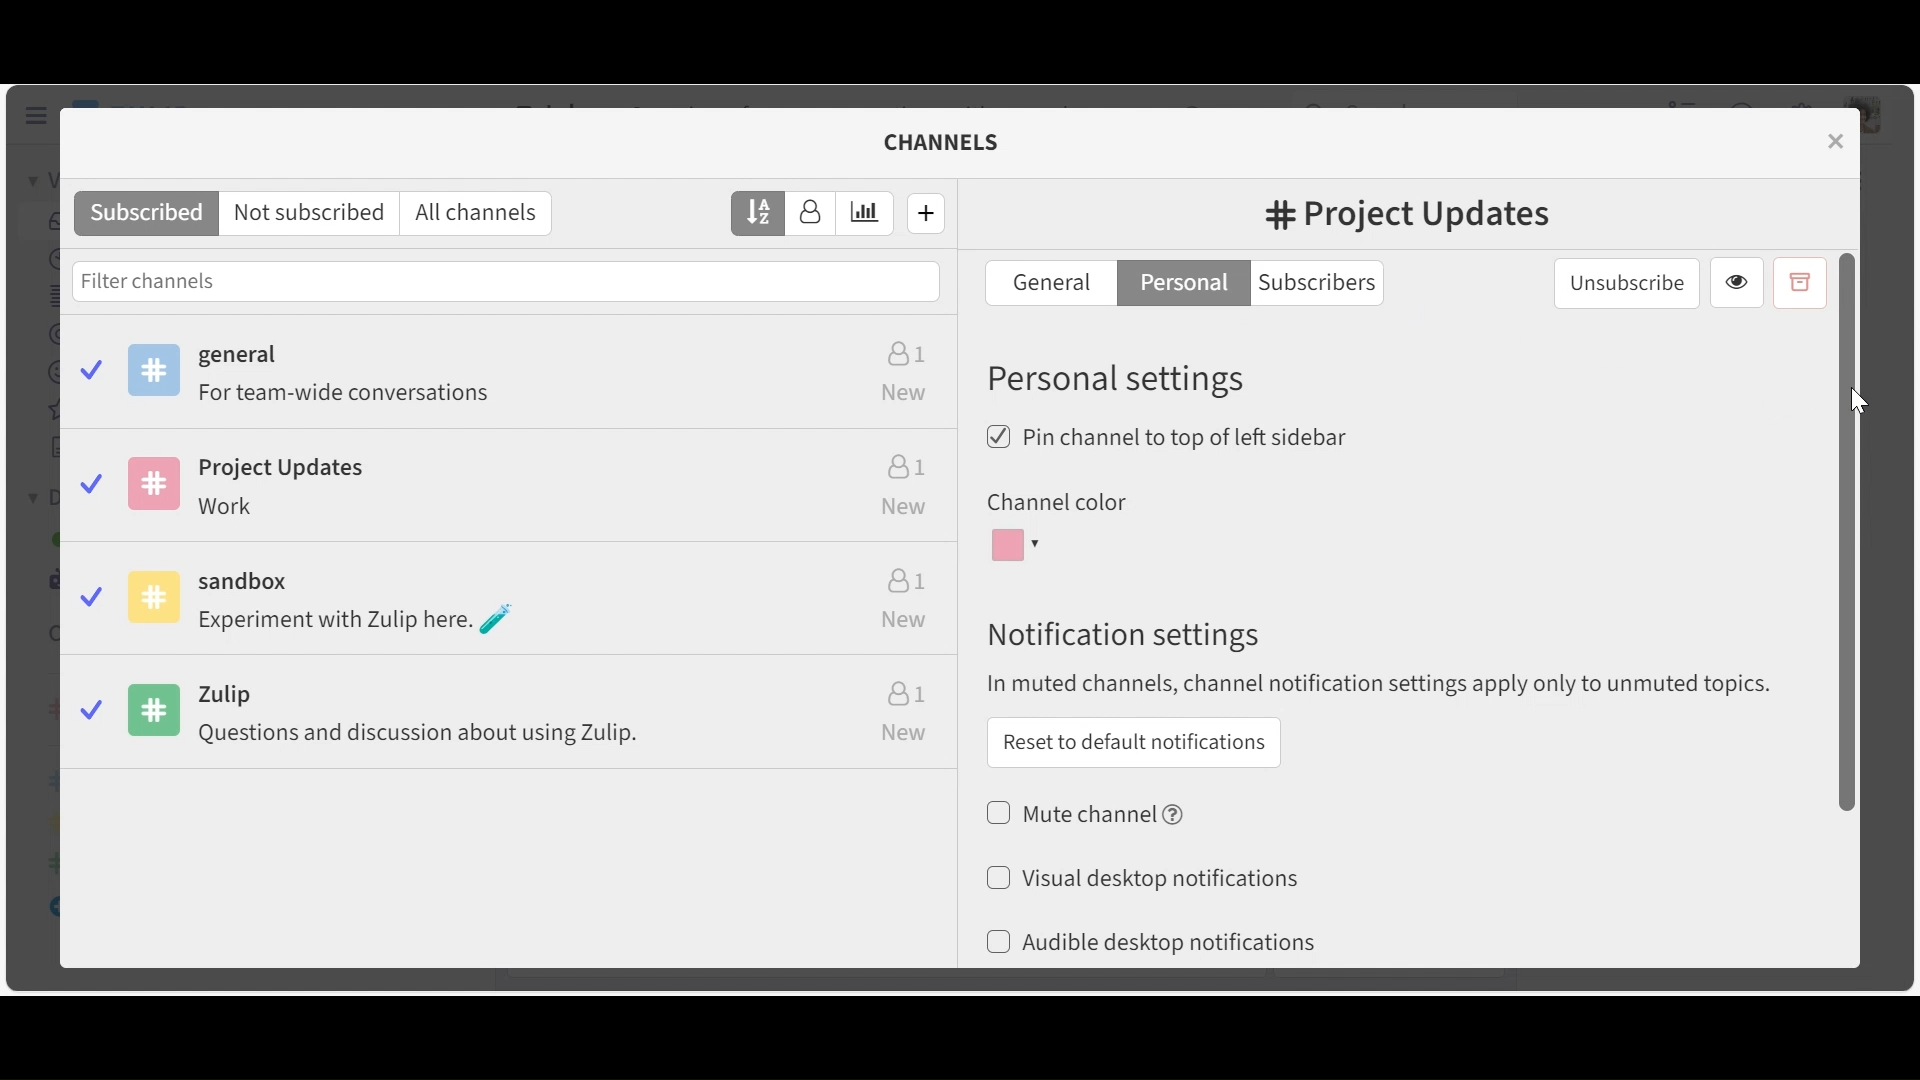  I want to click on (un)select desktop notifications, so click(1143, 877).